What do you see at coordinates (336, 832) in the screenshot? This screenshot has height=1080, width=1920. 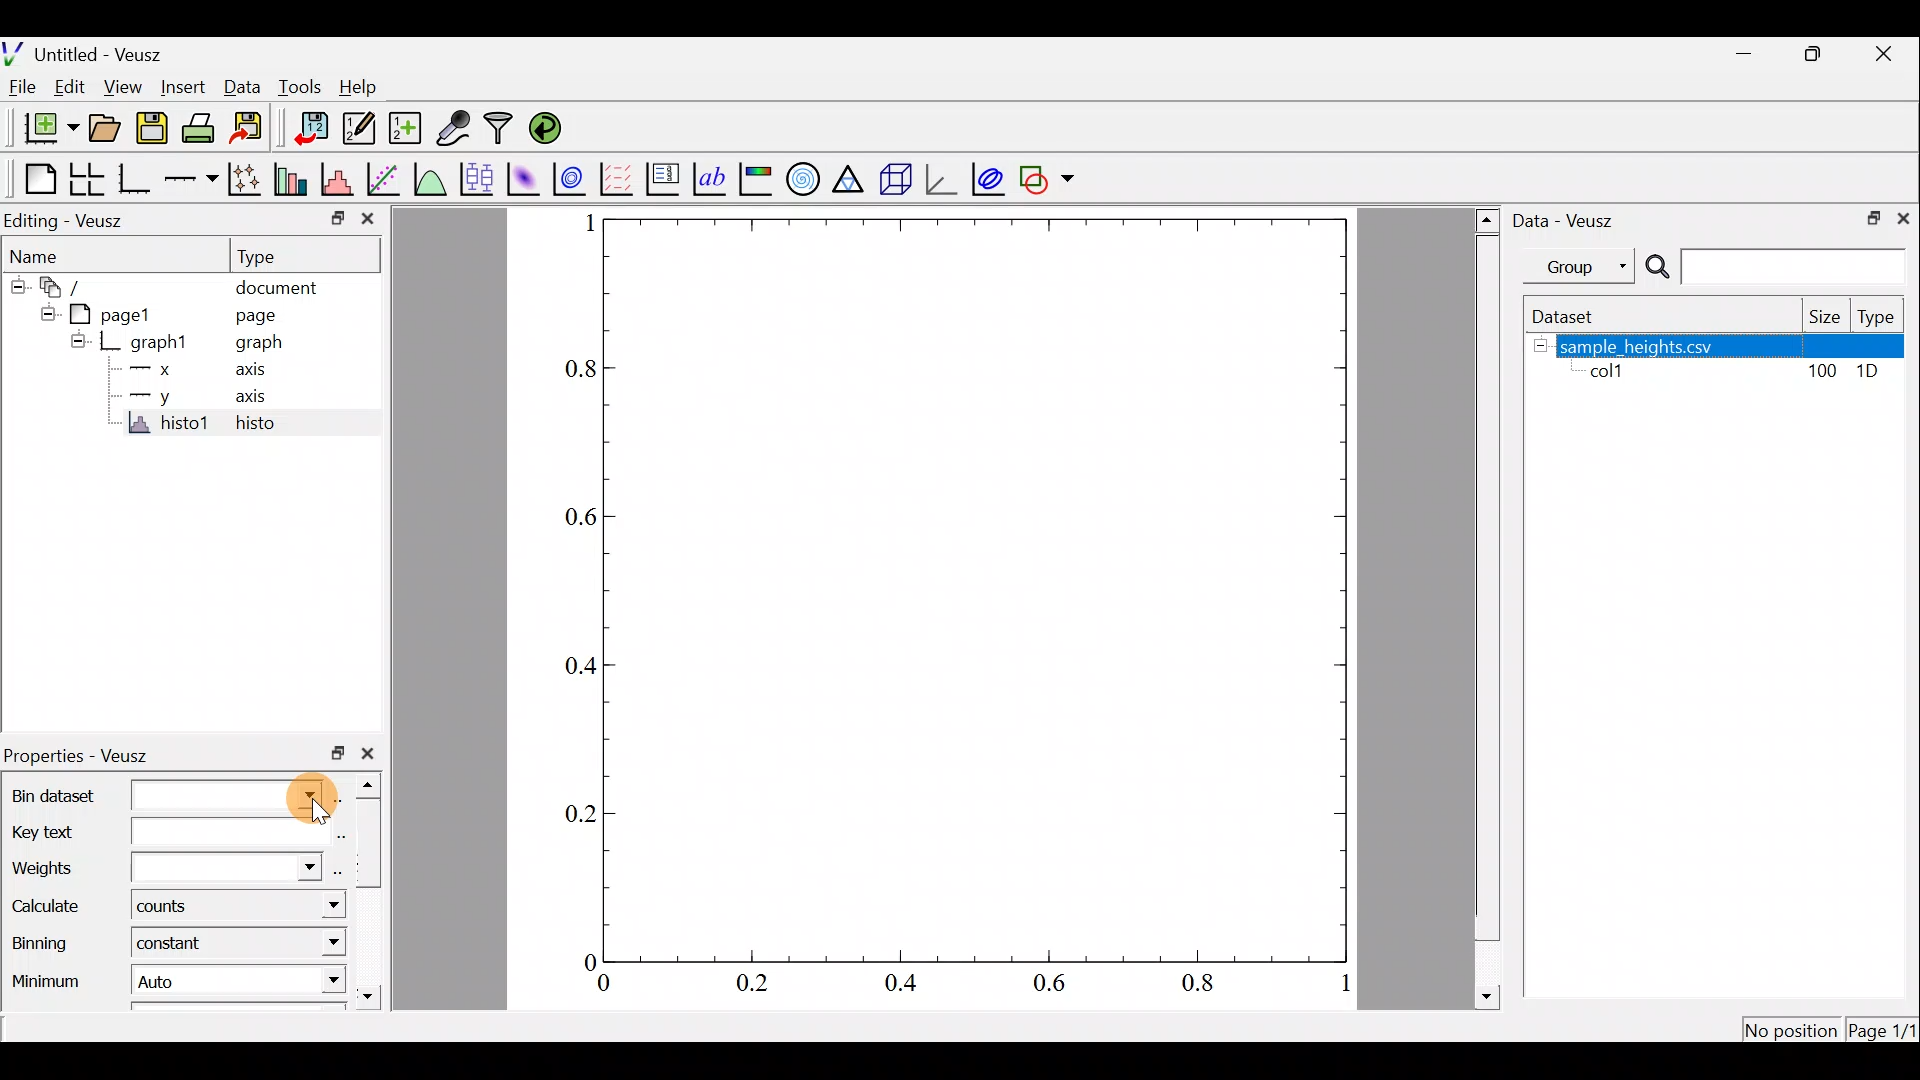 I see `select using dataset browser` at bounding box center [336, 832].